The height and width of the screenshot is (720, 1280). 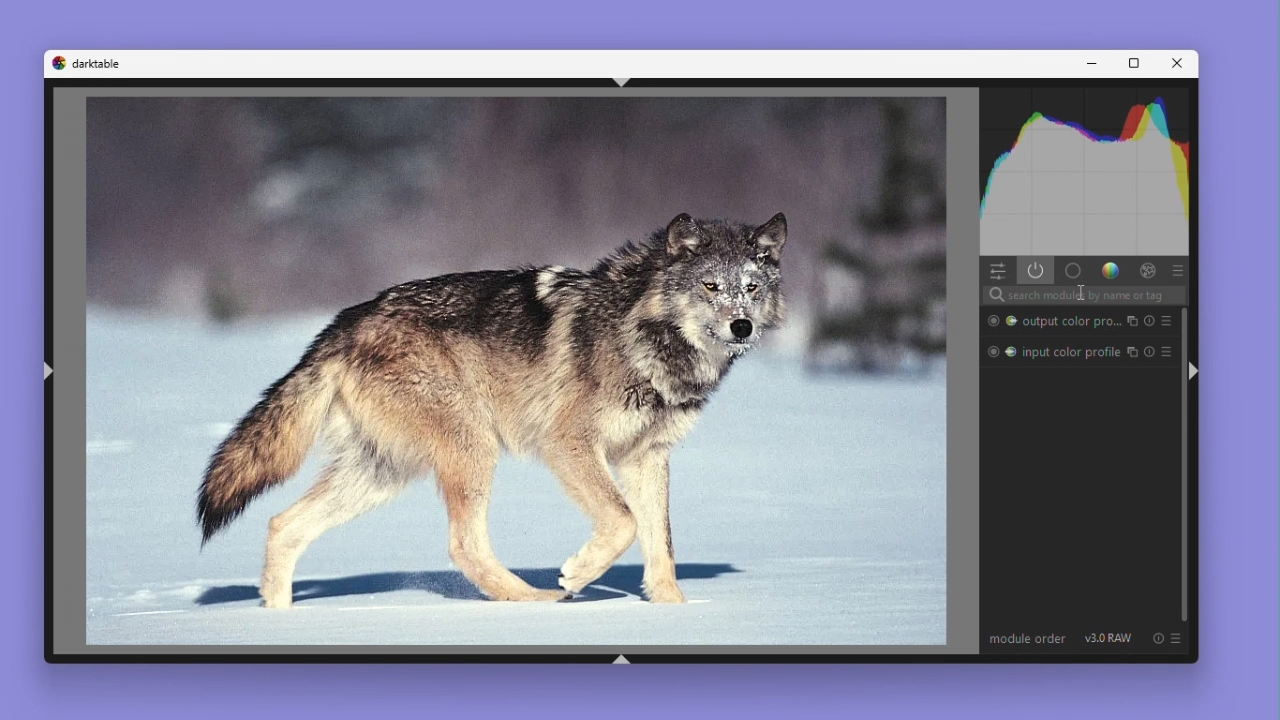 What do you see at coordinates (1029, 639) in the screenshot?
I see `Module order` at bounding box center [1029, 639].